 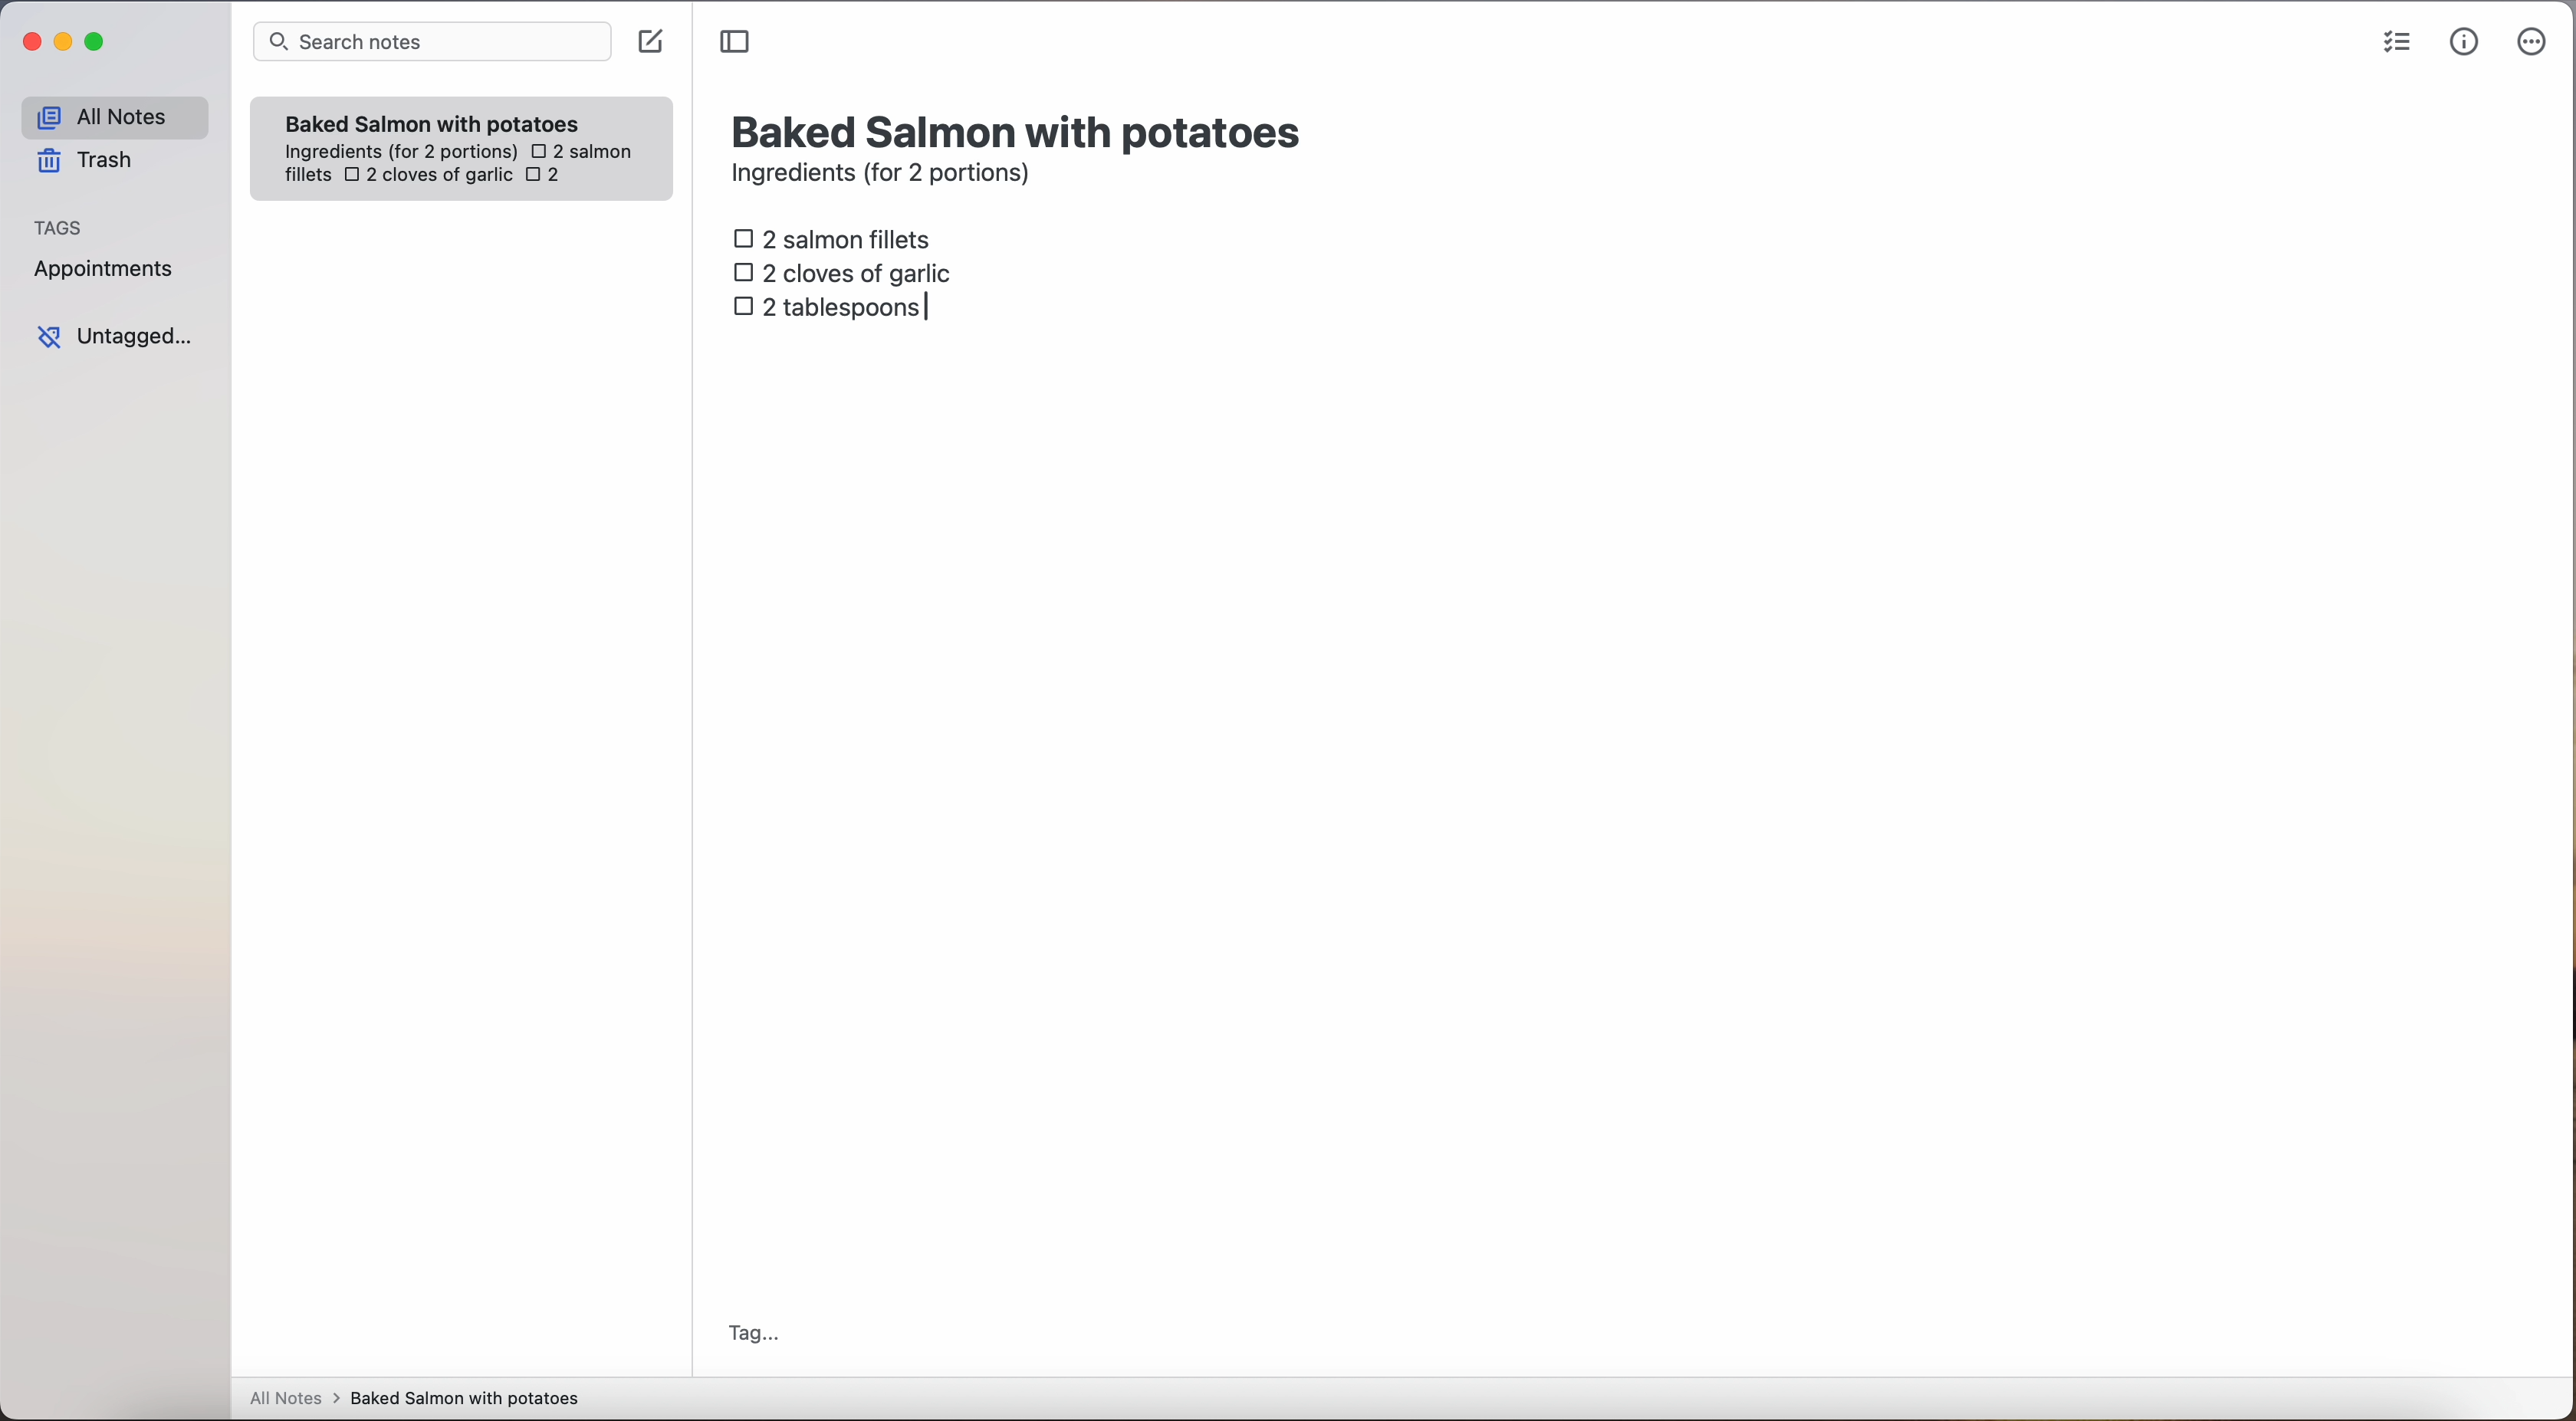 What do you see at coordinates (398, 153) in the screenshot?
I see `ingredientes (for 2 portions)` at bounding box center [398, 153].